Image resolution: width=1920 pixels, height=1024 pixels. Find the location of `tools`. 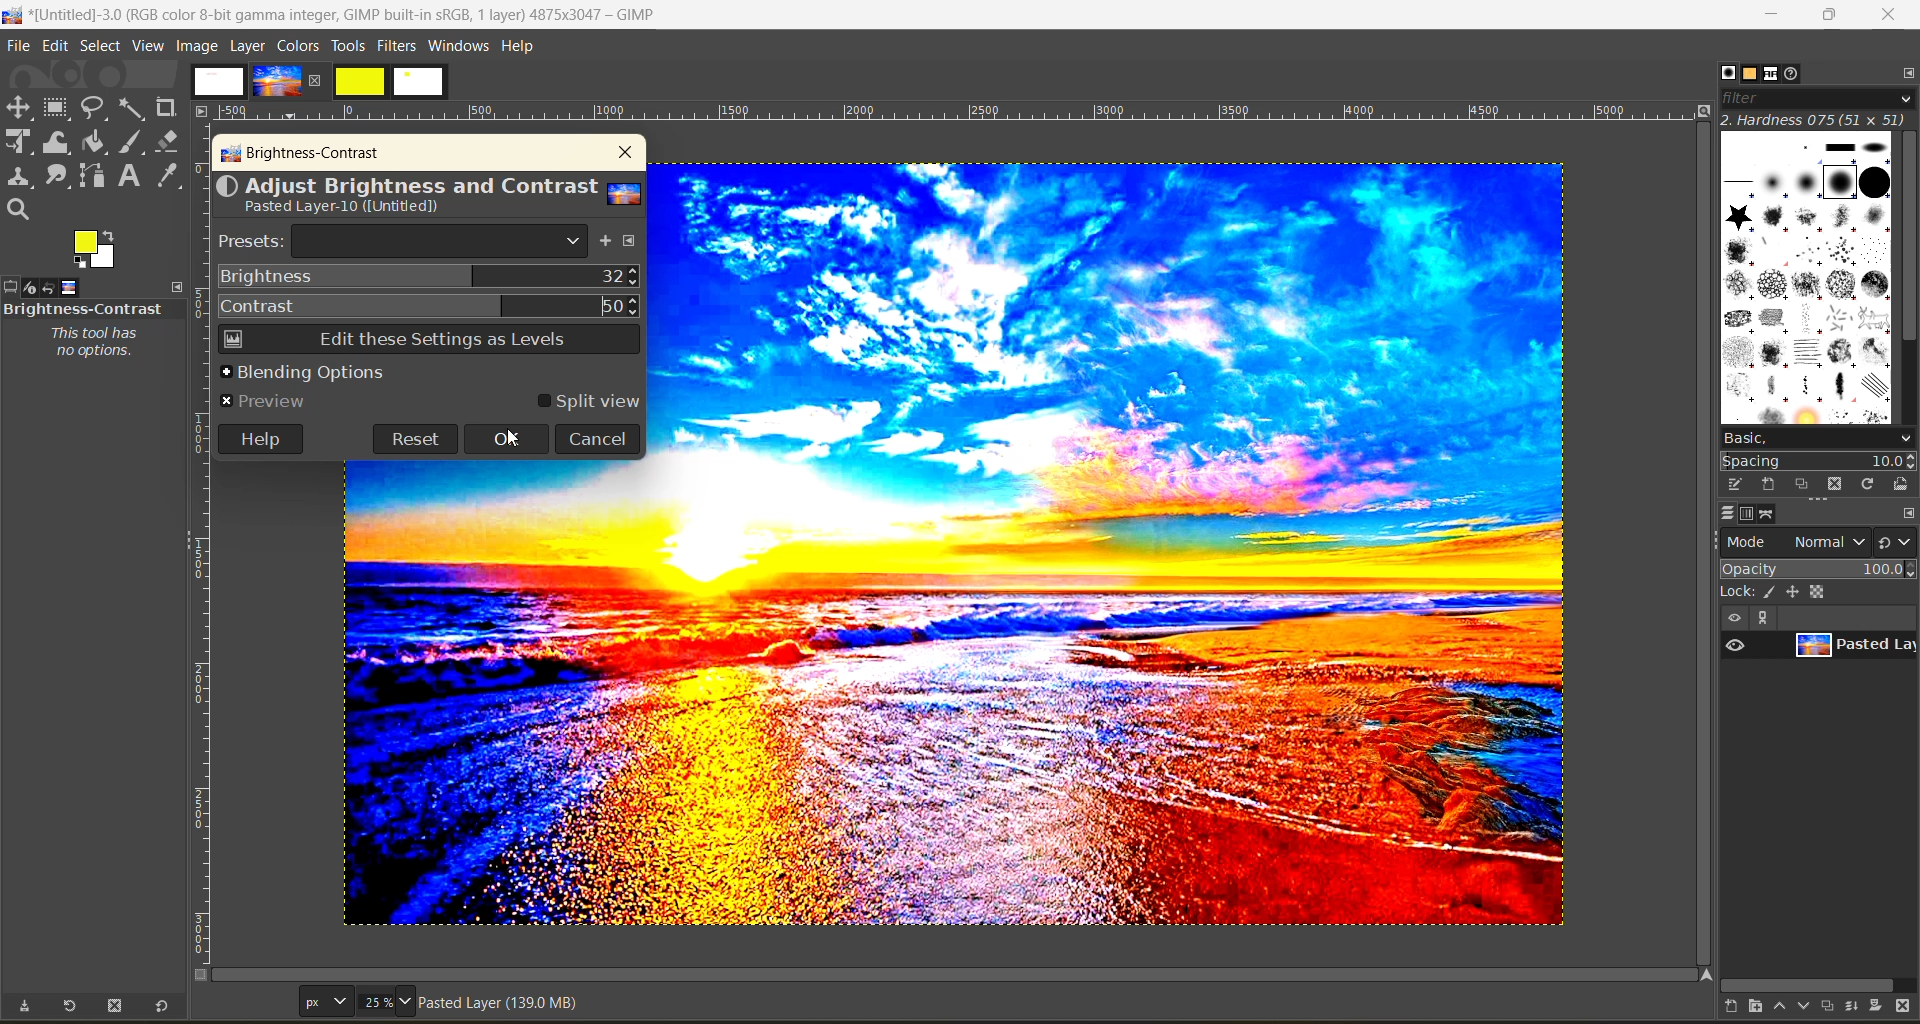

tools is located at coordinates (347, 48).